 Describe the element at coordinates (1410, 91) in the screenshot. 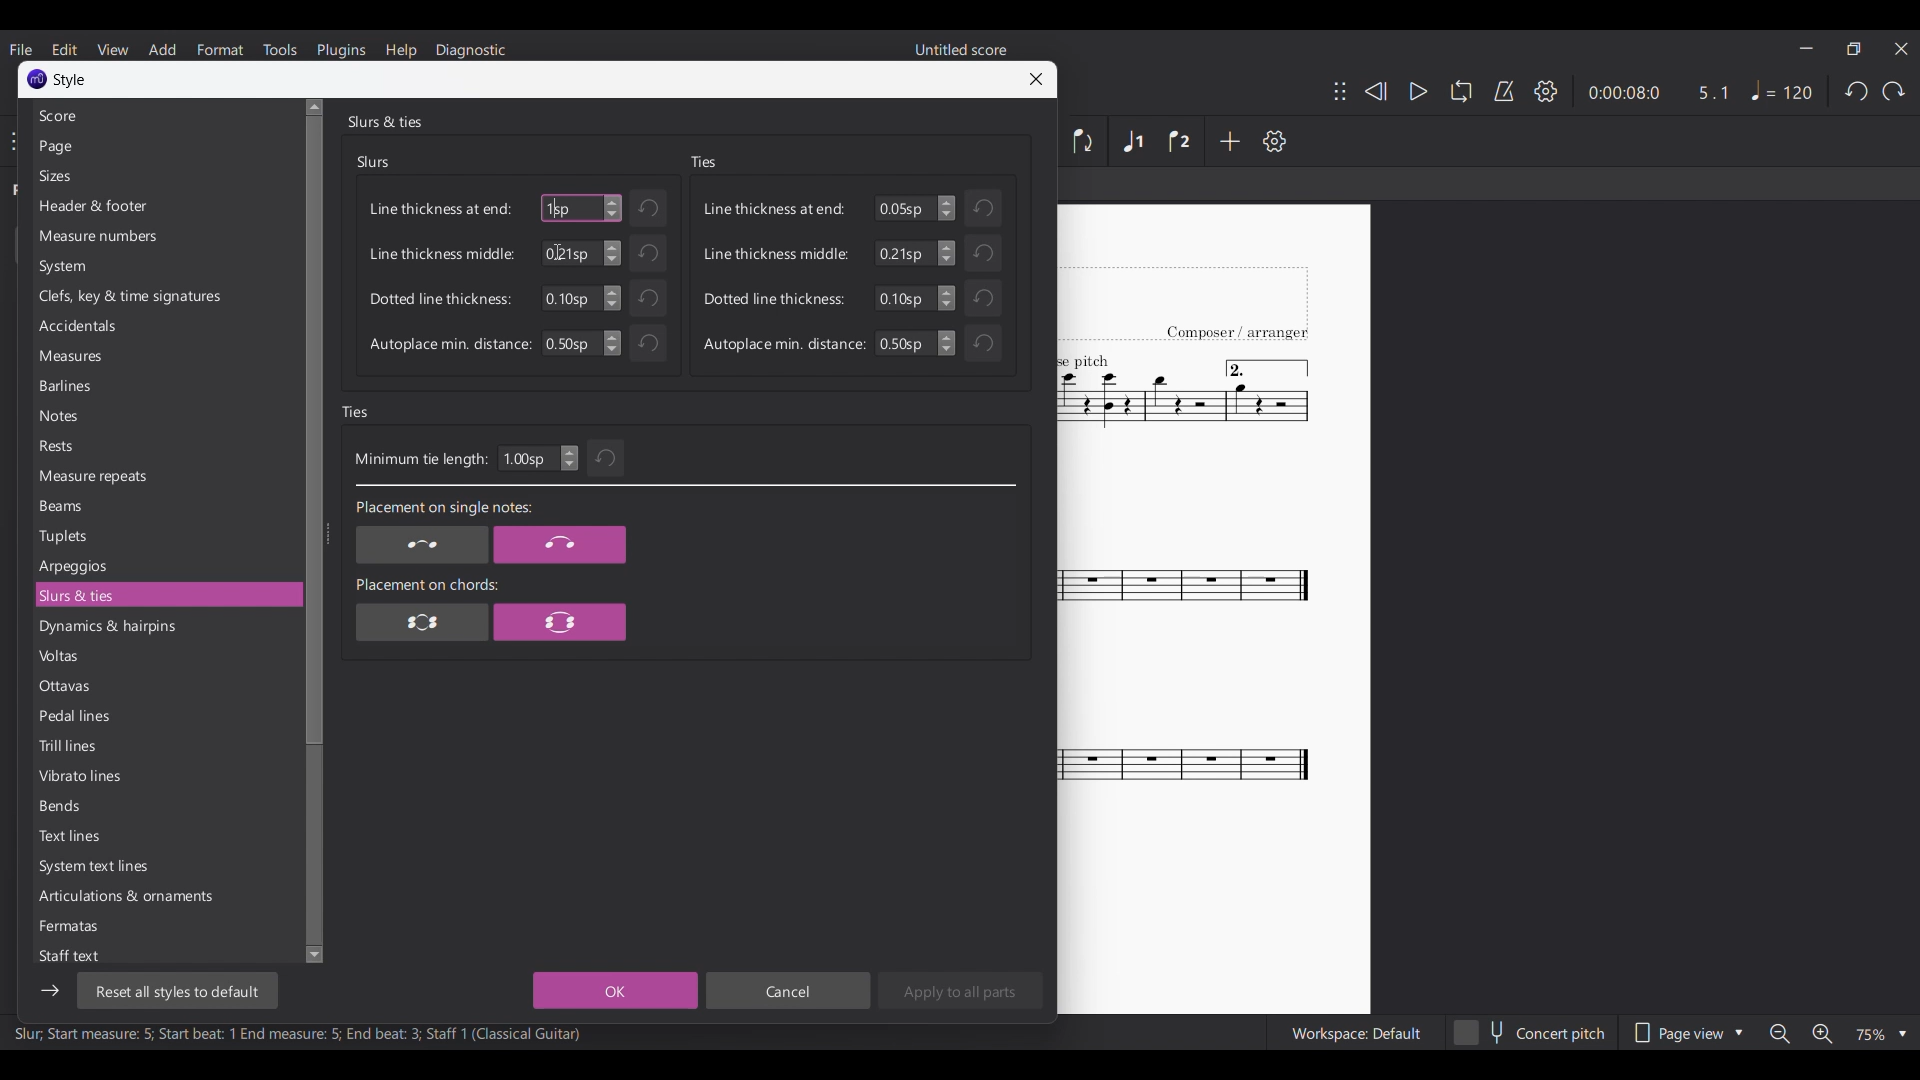

I see `Play` at that location.